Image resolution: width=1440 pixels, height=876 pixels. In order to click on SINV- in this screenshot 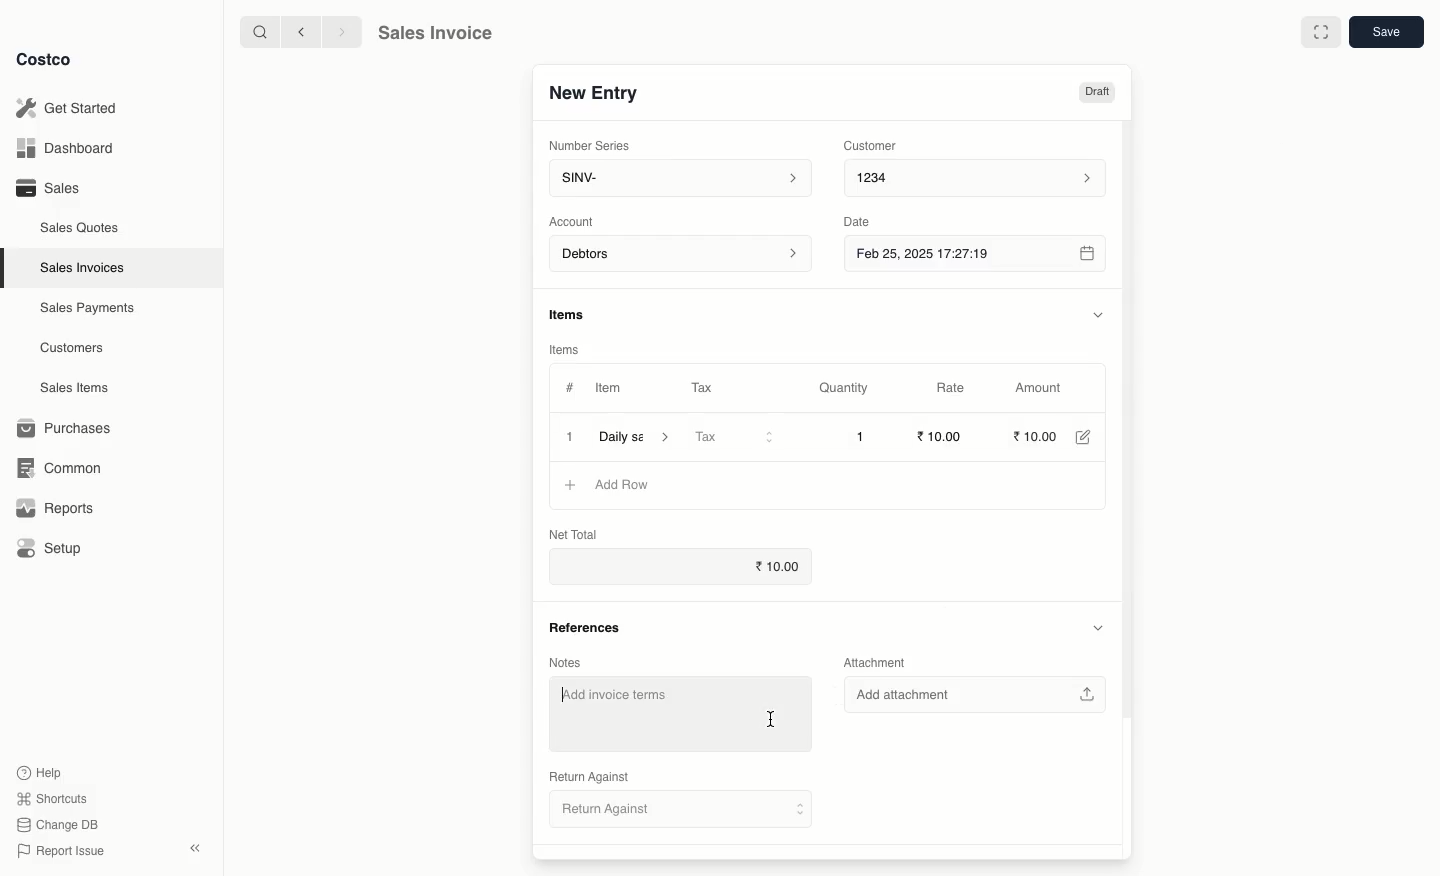, I will do `click(682, 179)`.